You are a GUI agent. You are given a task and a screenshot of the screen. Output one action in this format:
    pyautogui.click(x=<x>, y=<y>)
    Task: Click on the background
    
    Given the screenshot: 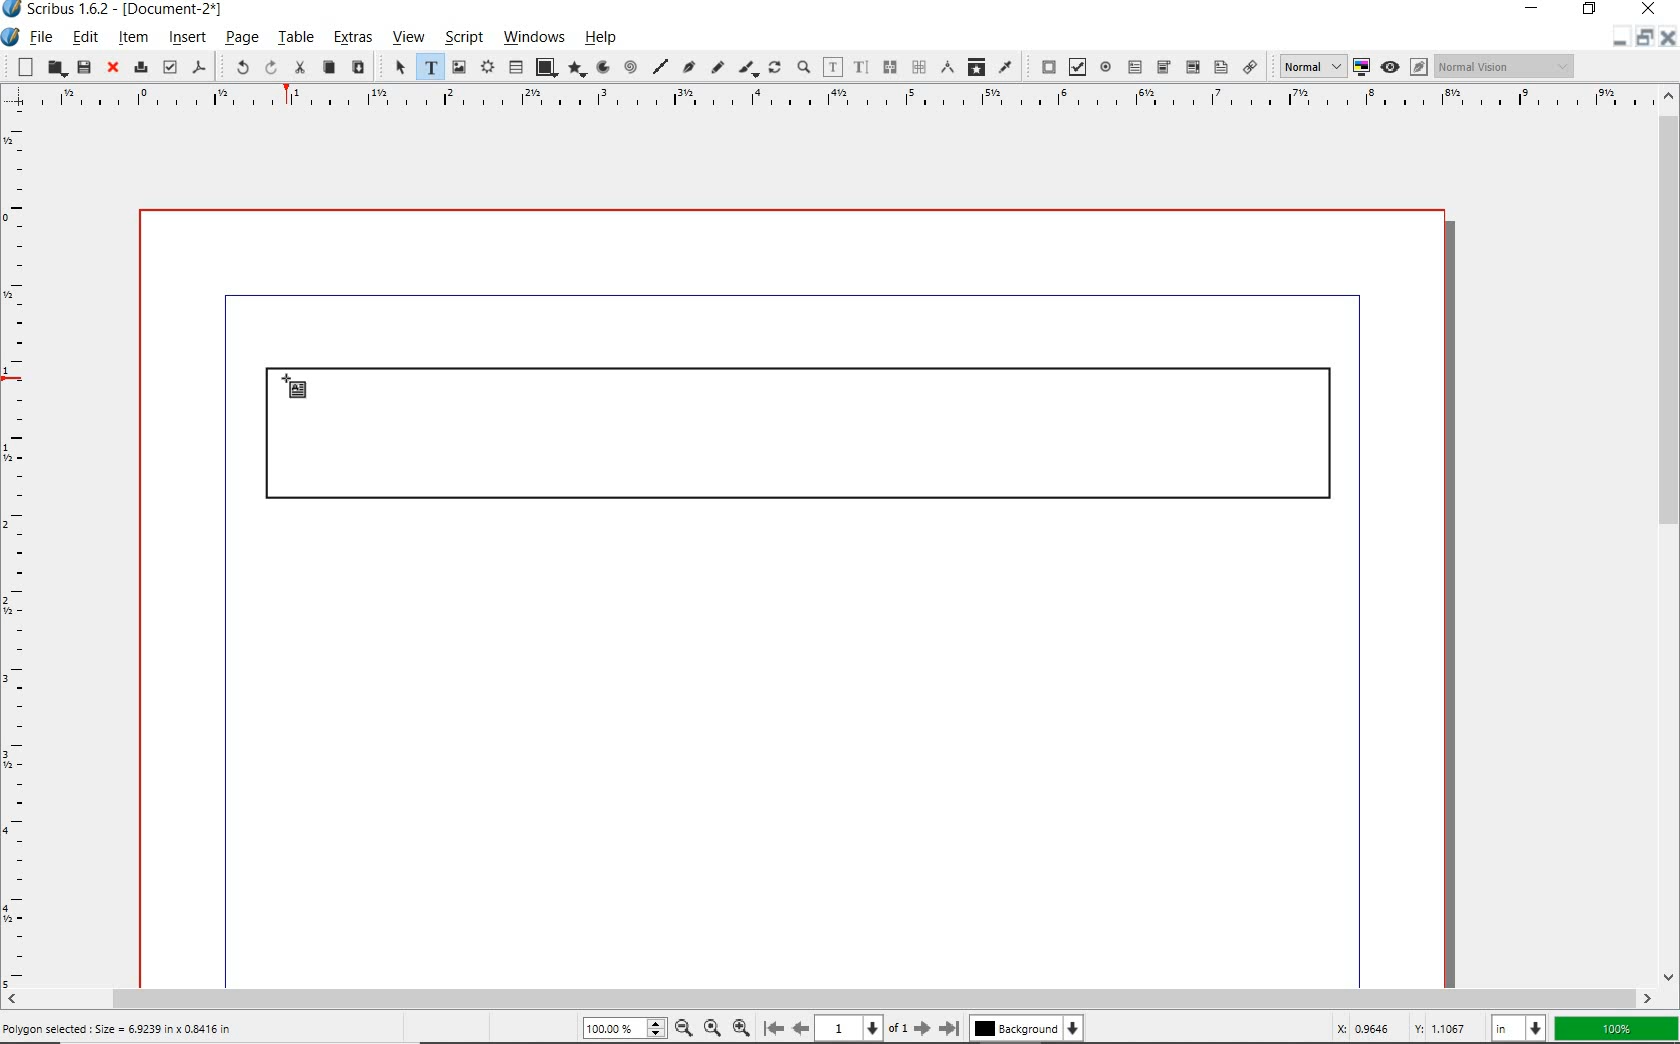 What is the action you would take?
    pyautogui.click(x=1030, y=1028)
    